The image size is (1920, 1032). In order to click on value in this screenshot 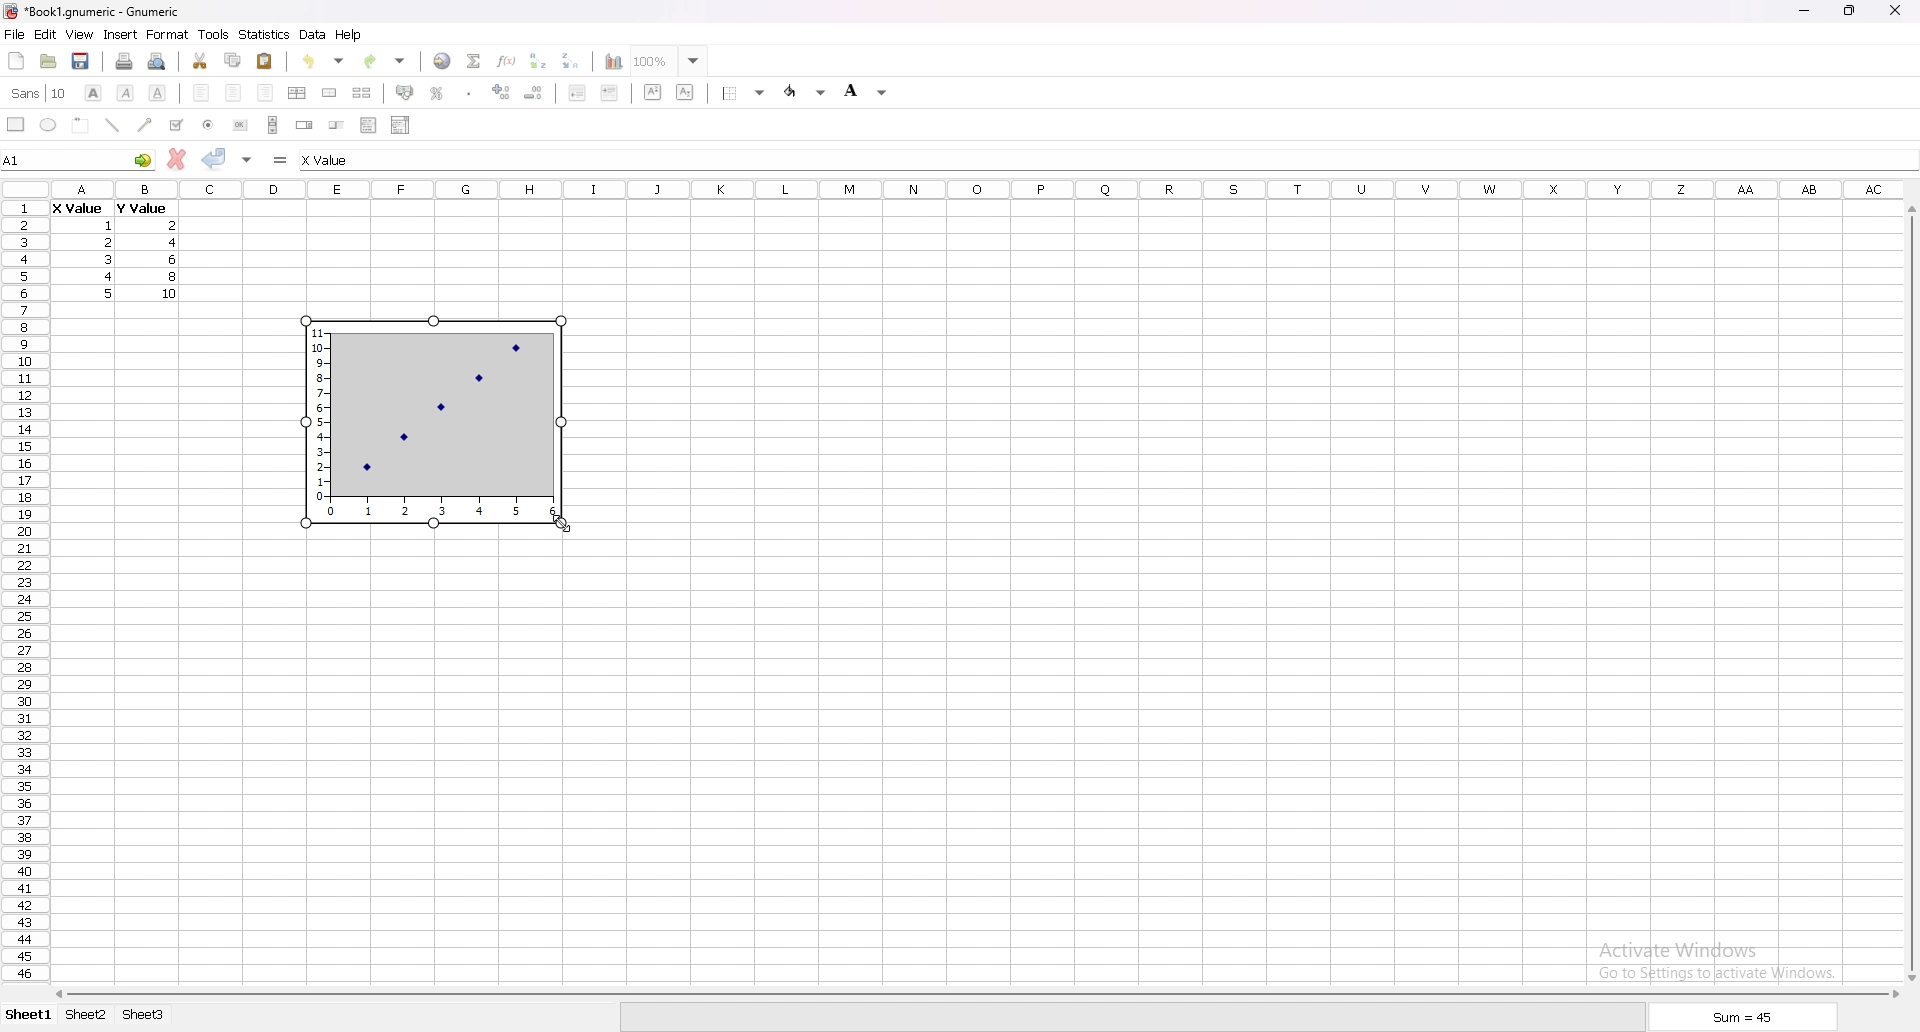, I will do `click(140, 208)`.